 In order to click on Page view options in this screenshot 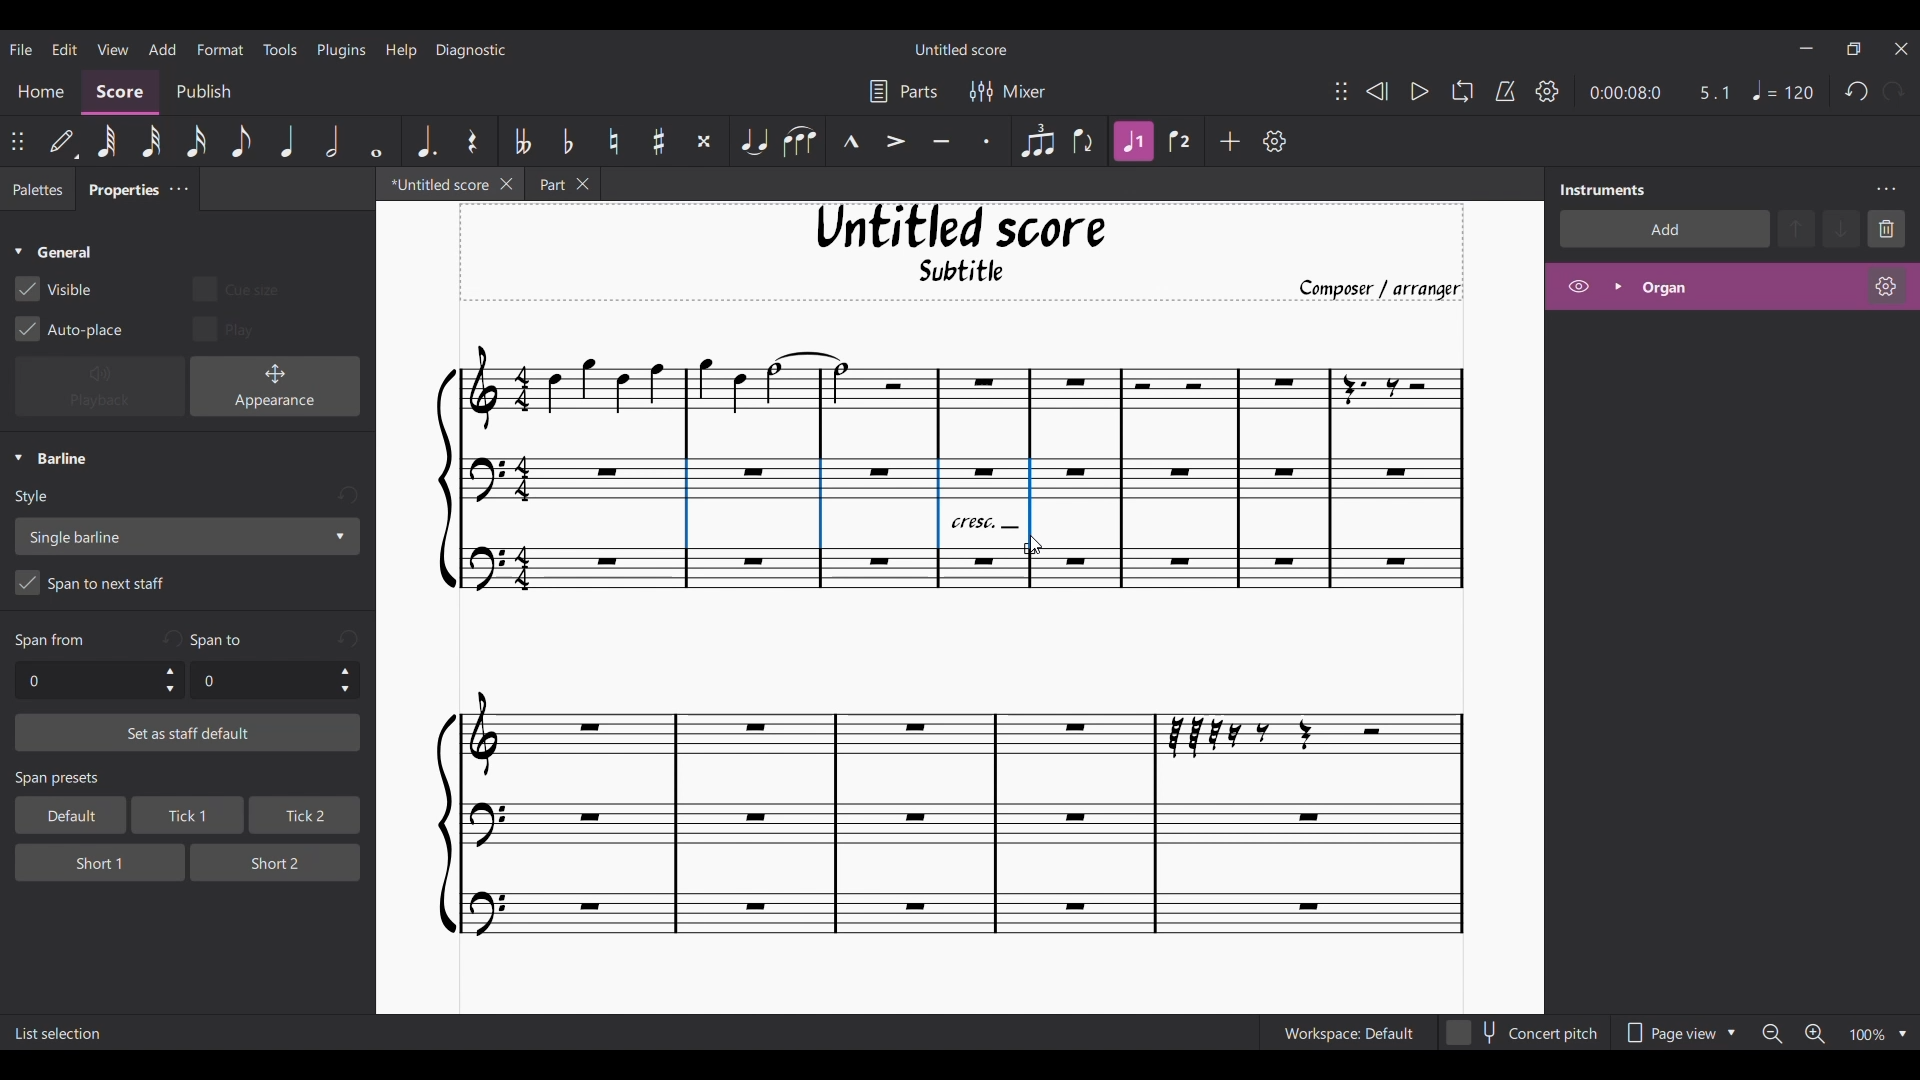, I will do `click(1676, 1033)`.